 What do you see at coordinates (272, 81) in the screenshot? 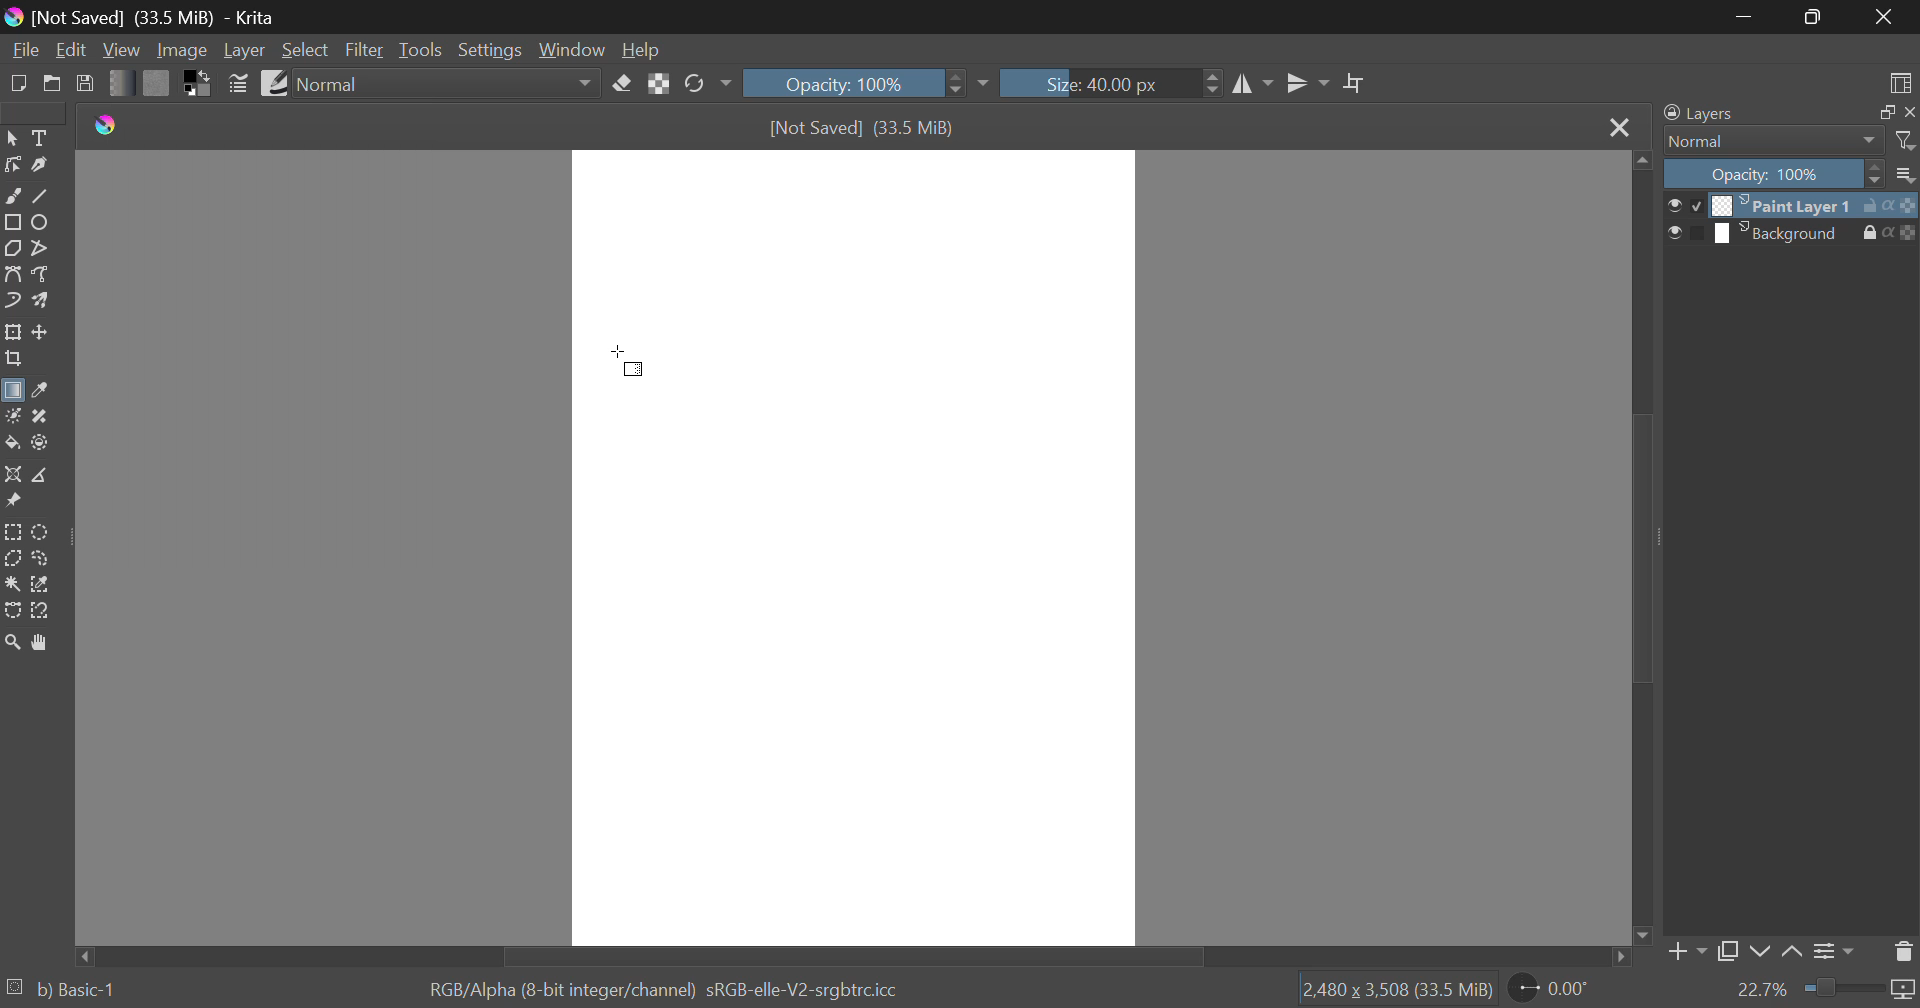
I see `Brush Presets` at bounding box center [272, 81].